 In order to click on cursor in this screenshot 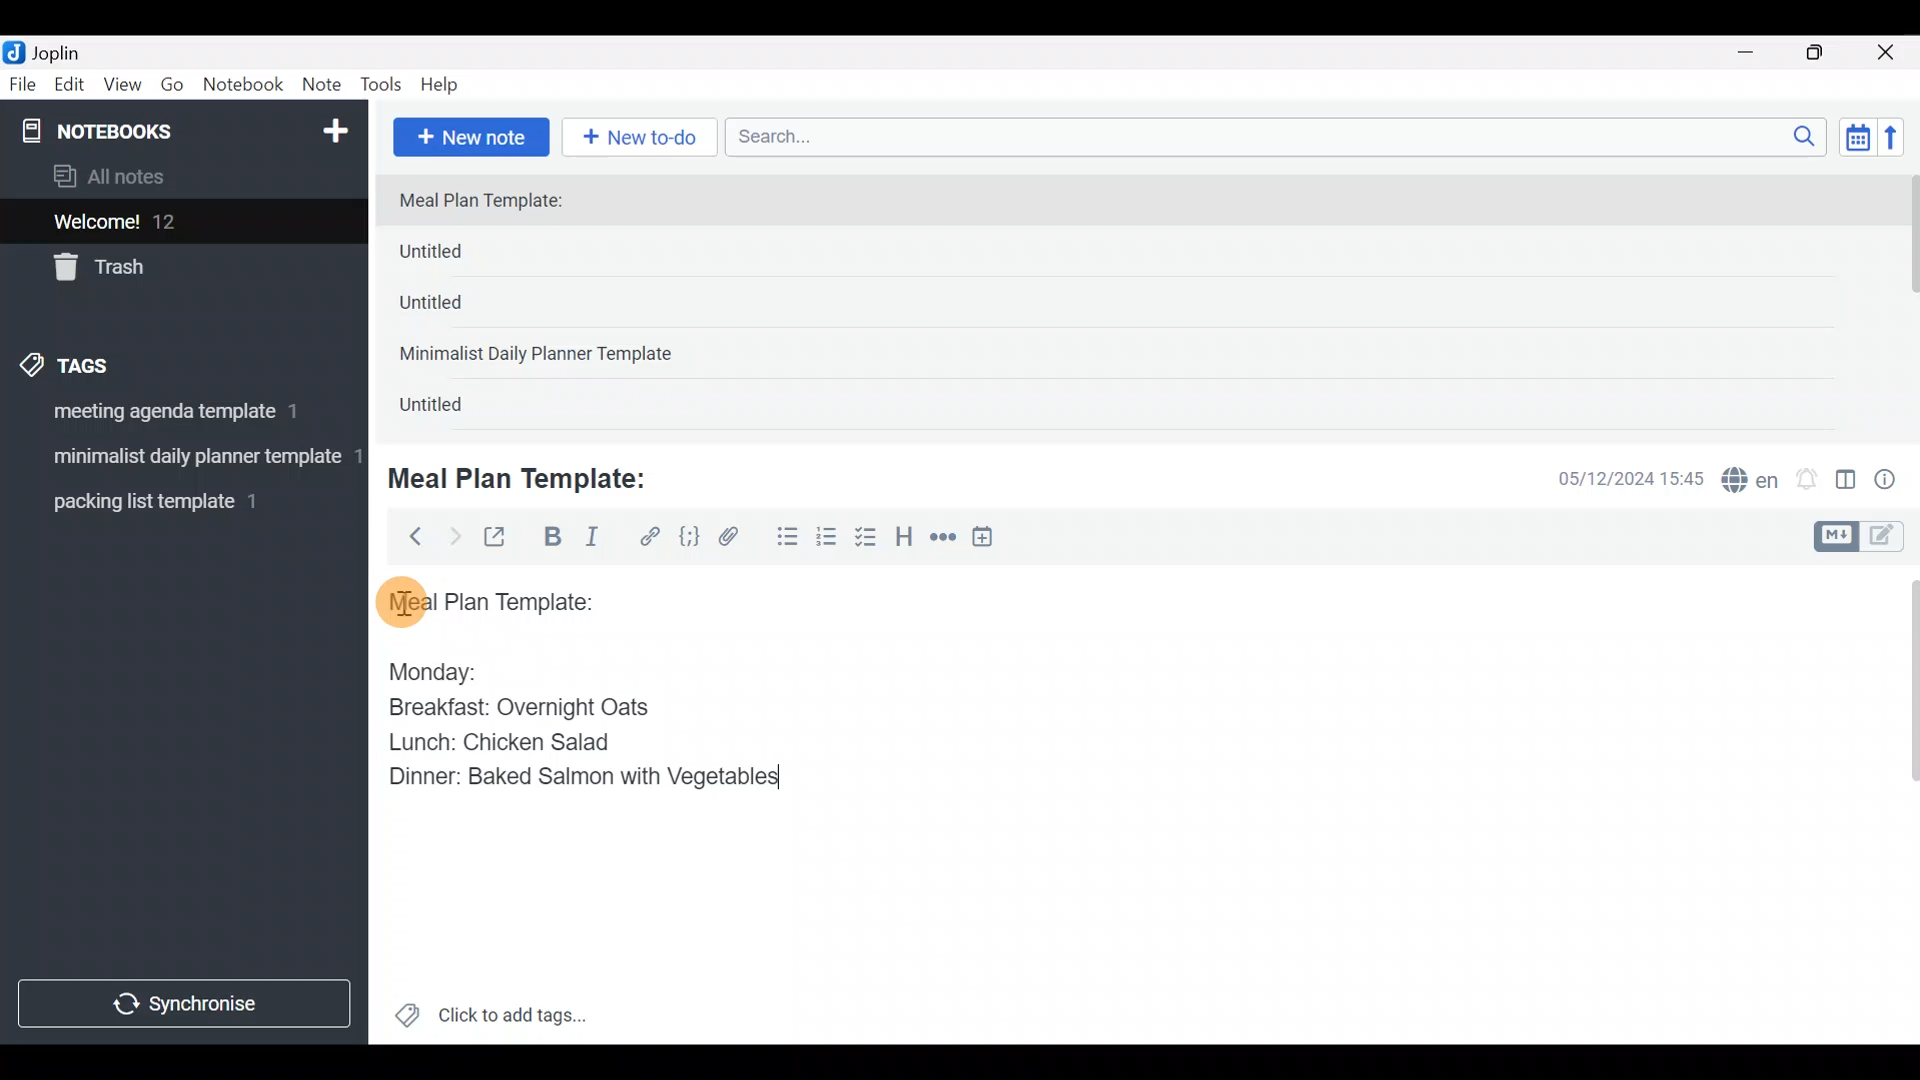, I will do `click(400, 601)`.